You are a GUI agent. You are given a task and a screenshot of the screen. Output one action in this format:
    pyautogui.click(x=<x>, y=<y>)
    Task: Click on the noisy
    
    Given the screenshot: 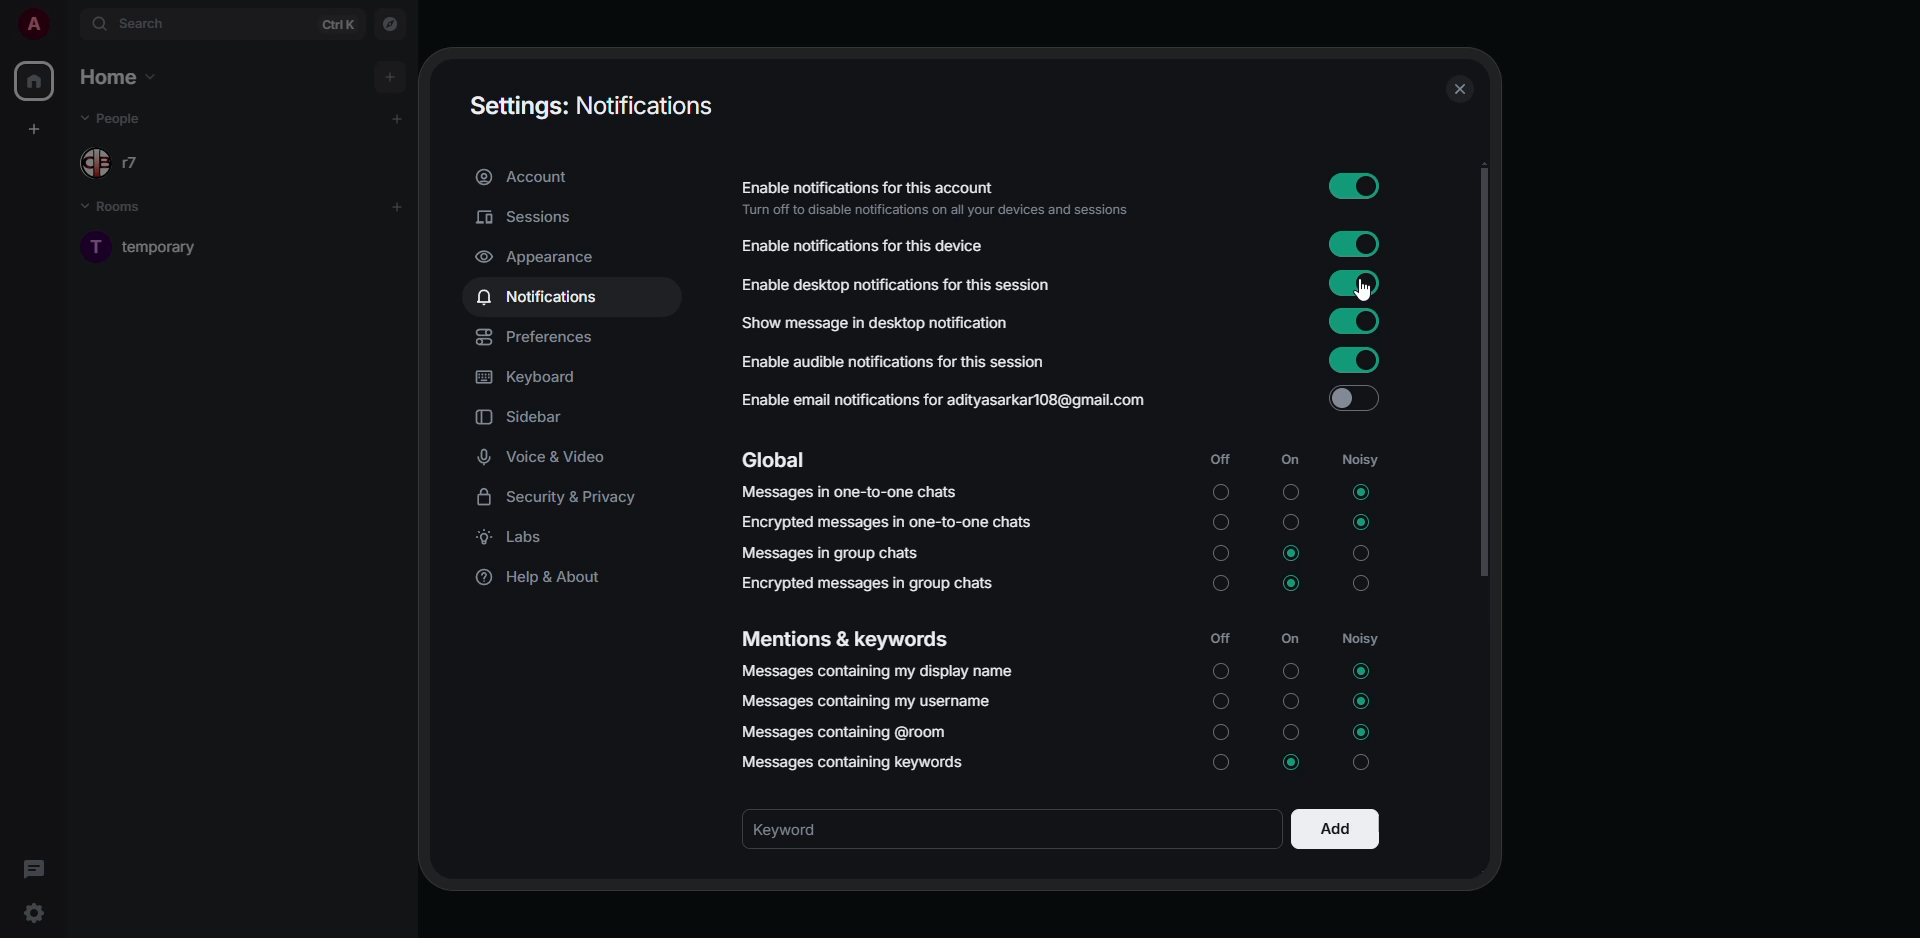 What is the action you would take?
    pyautogui.click(x=1361, y=553)
    